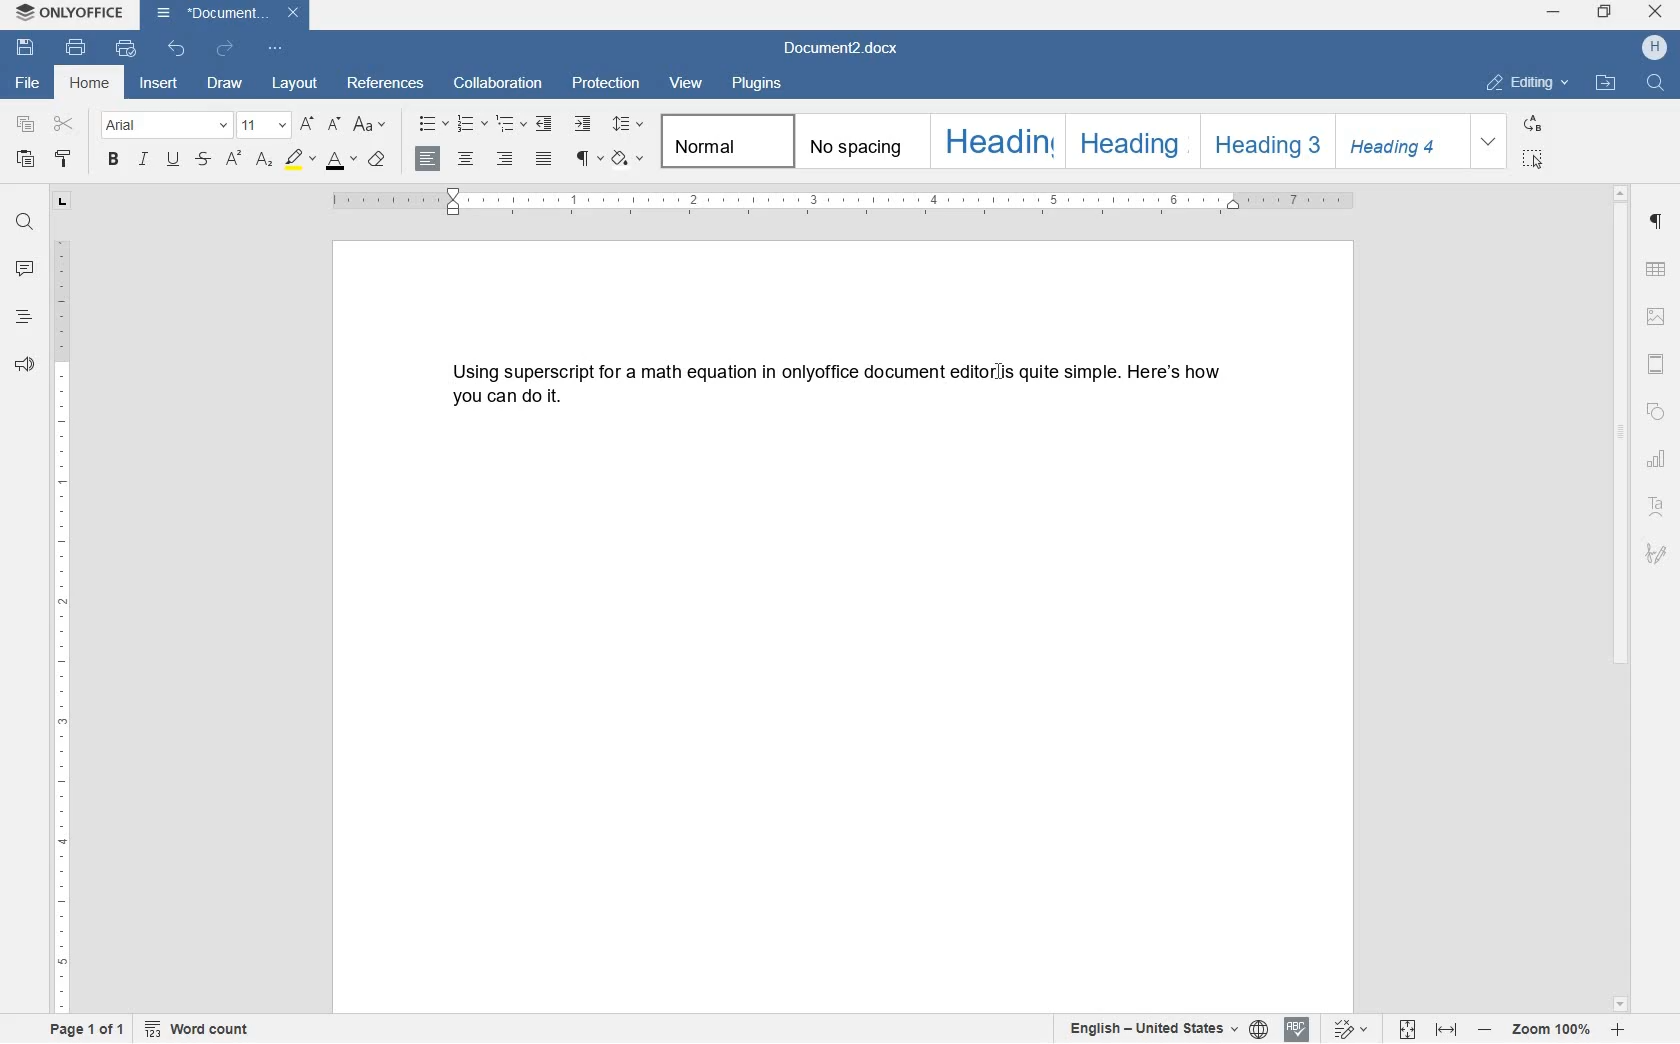 The height and width of the screenshot is (1044, 1680). Describe the element at coordinates (429, 160) in the screenshot. I see `align left` at that location.